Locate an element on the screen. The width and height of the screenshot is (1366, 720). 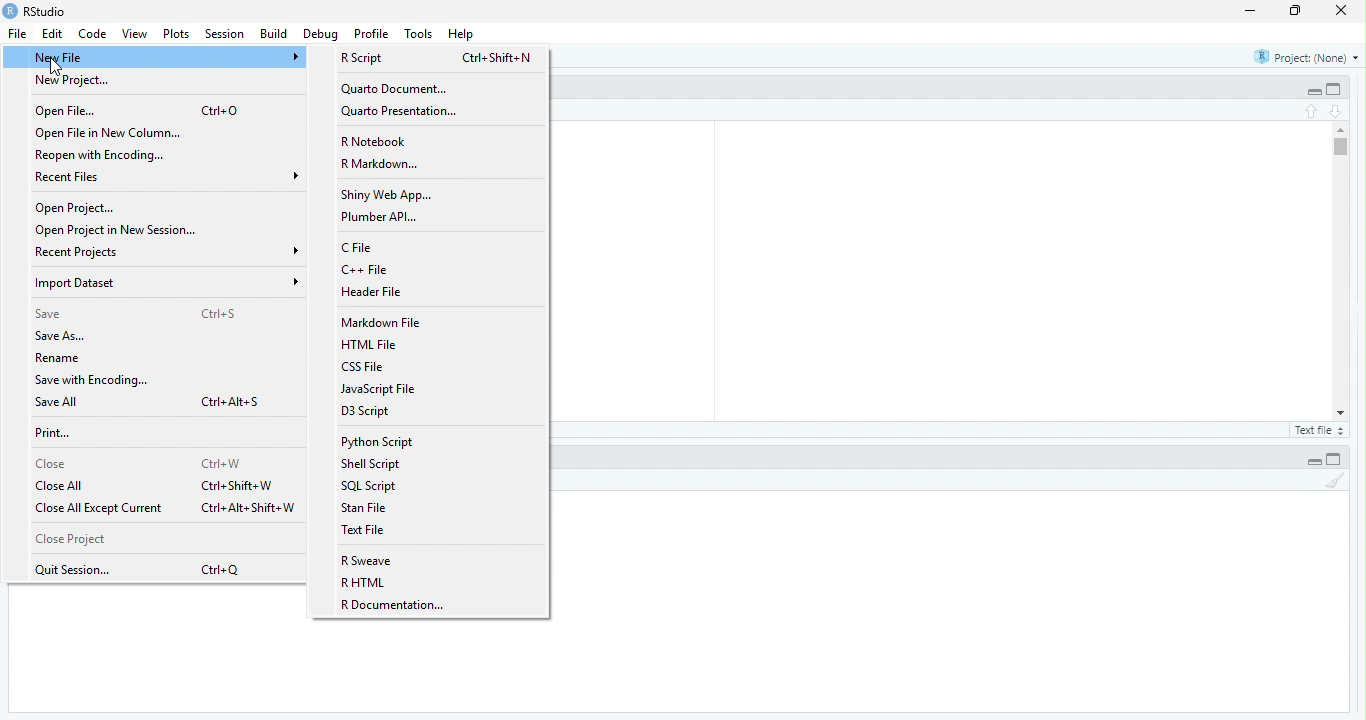
R HTML is located at coordinates (365, 582).